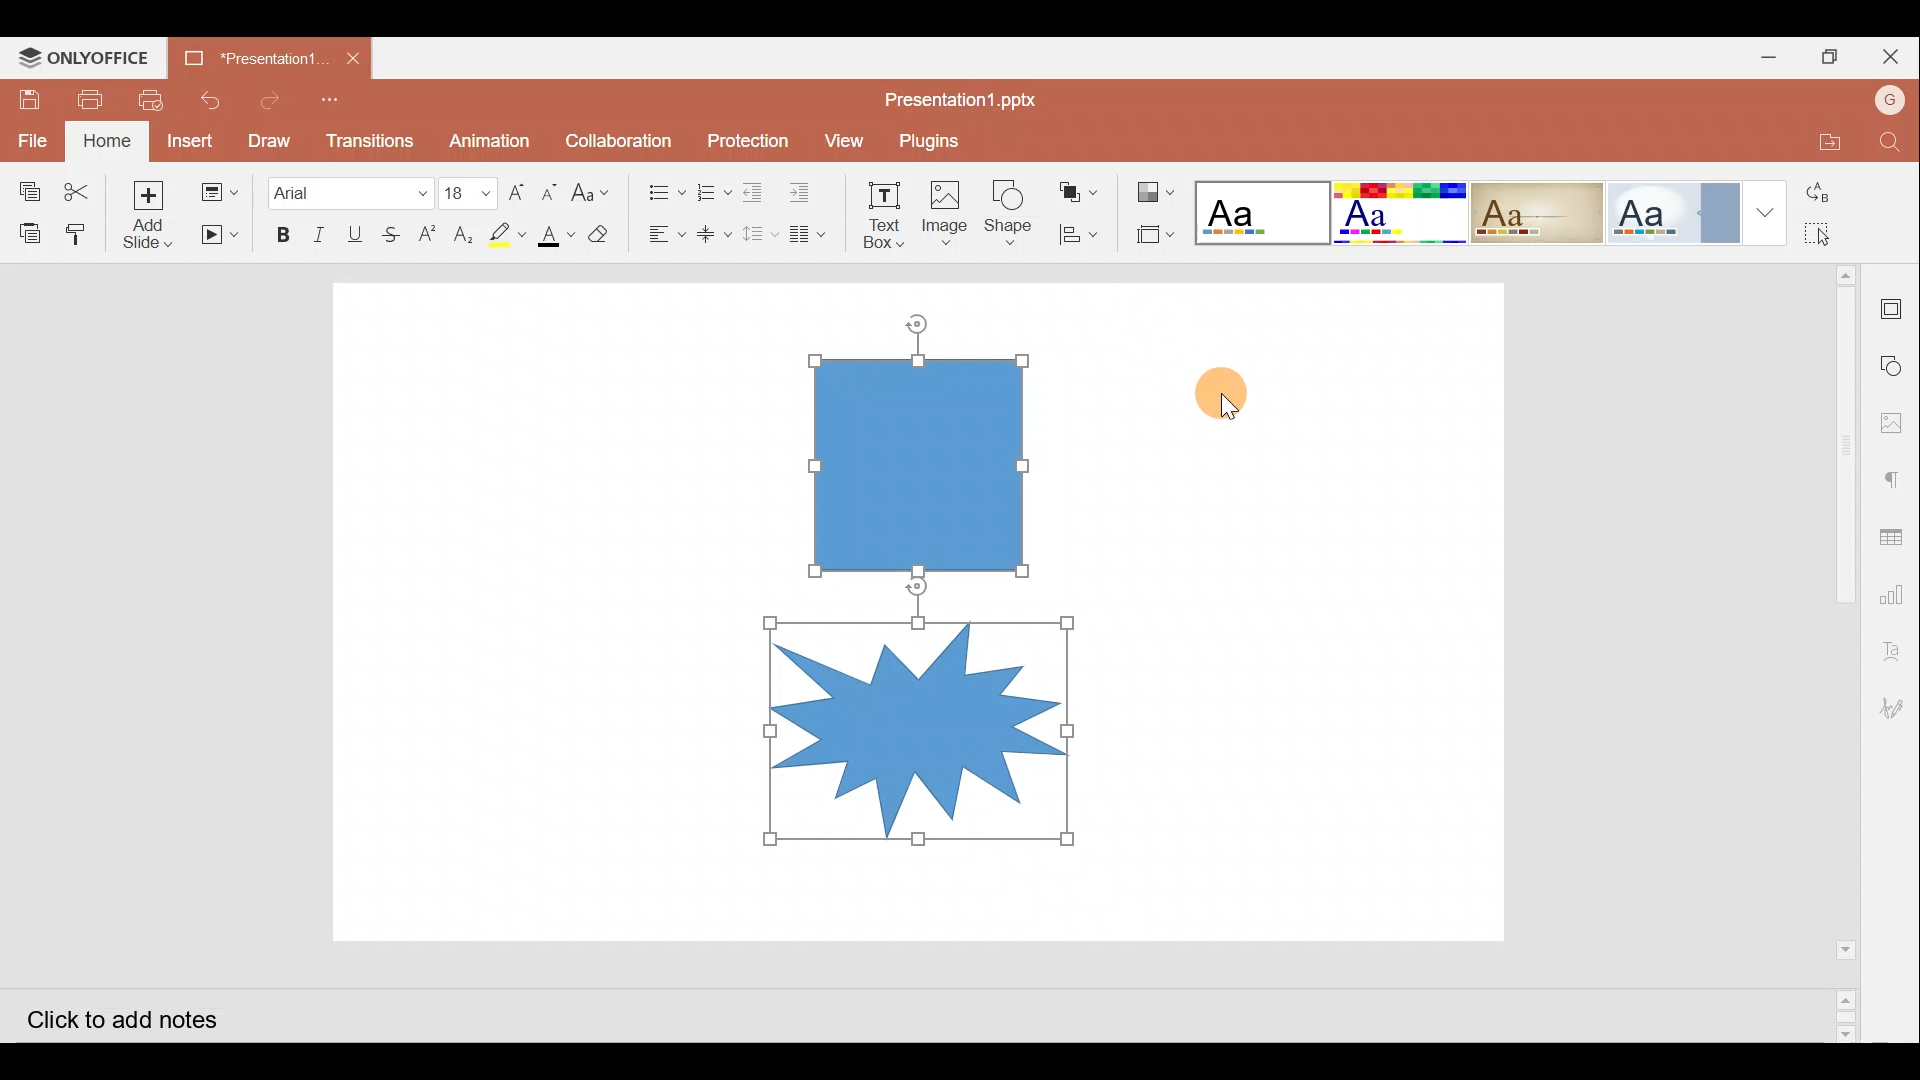  What do you see at coordinates (281, 231) in the screenshot?
I see `Bold` at bounding box center [281, 231].